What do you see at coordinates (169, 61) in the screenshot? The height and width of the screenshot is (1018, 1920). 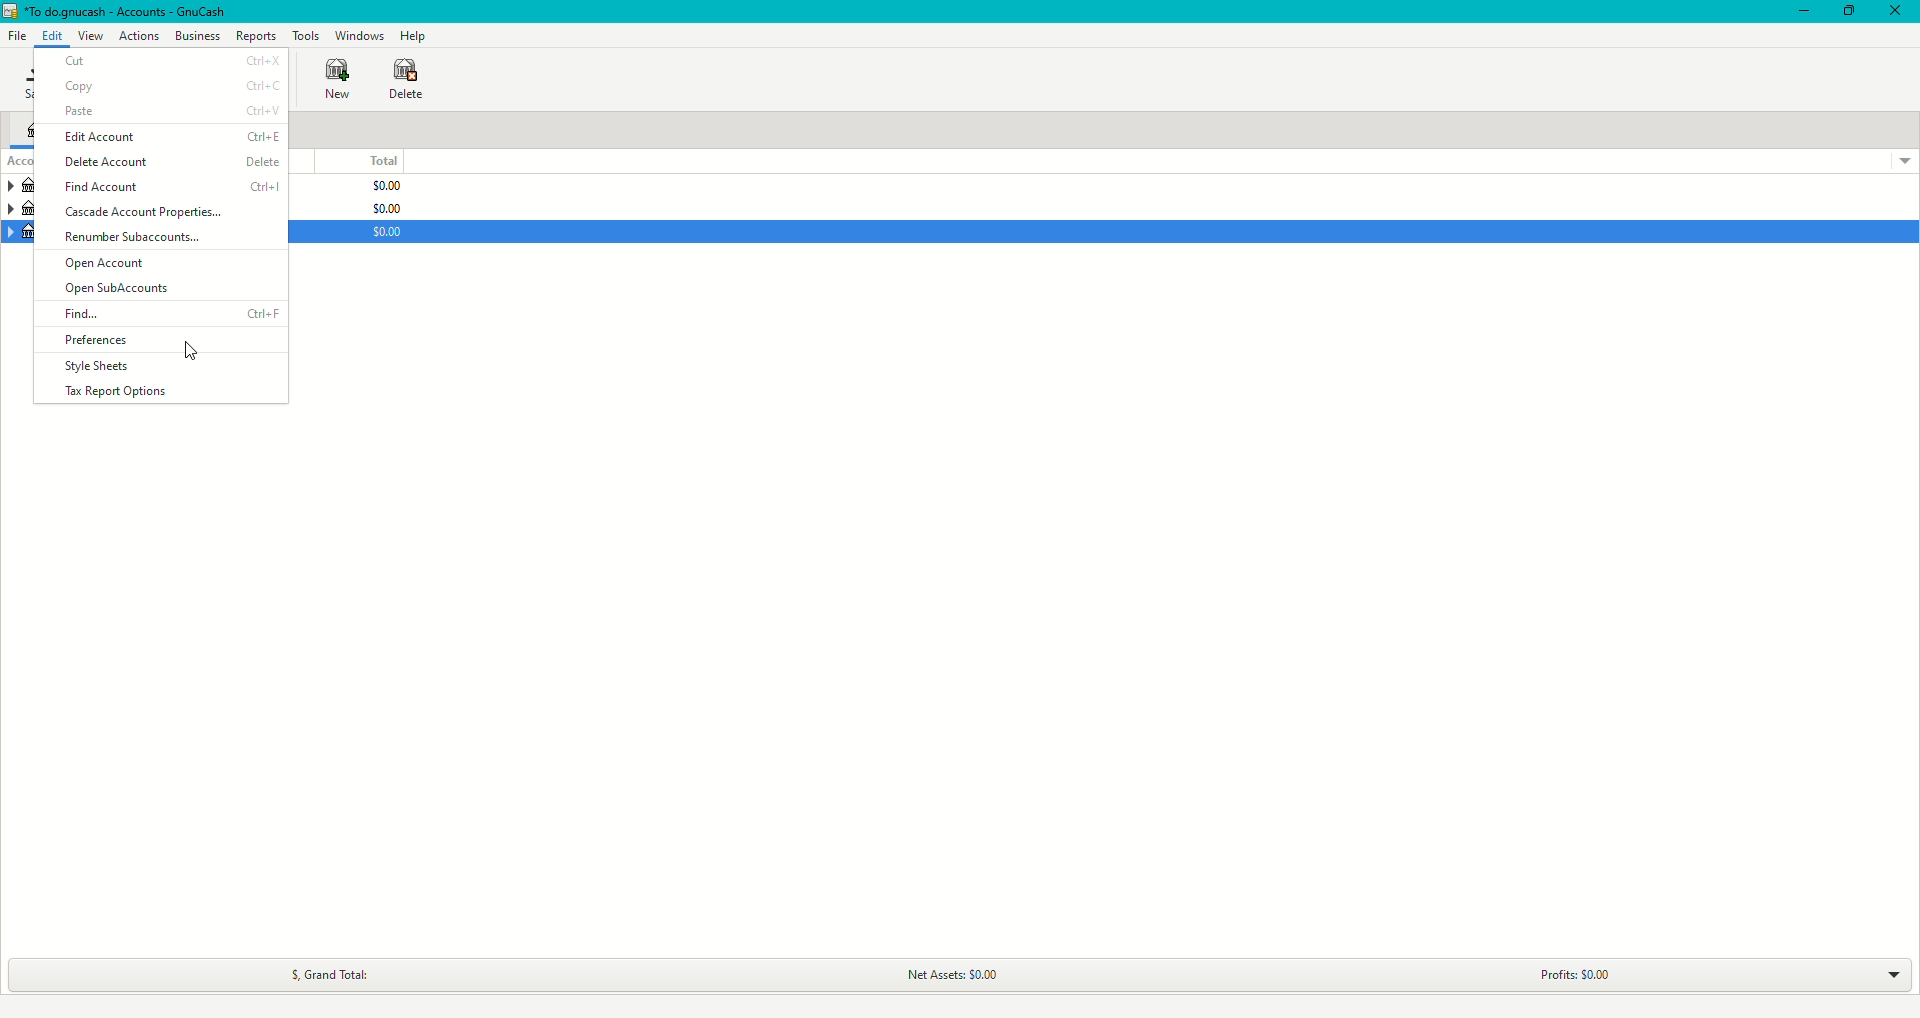 I see `Cut` at bounding box center [169, 61].